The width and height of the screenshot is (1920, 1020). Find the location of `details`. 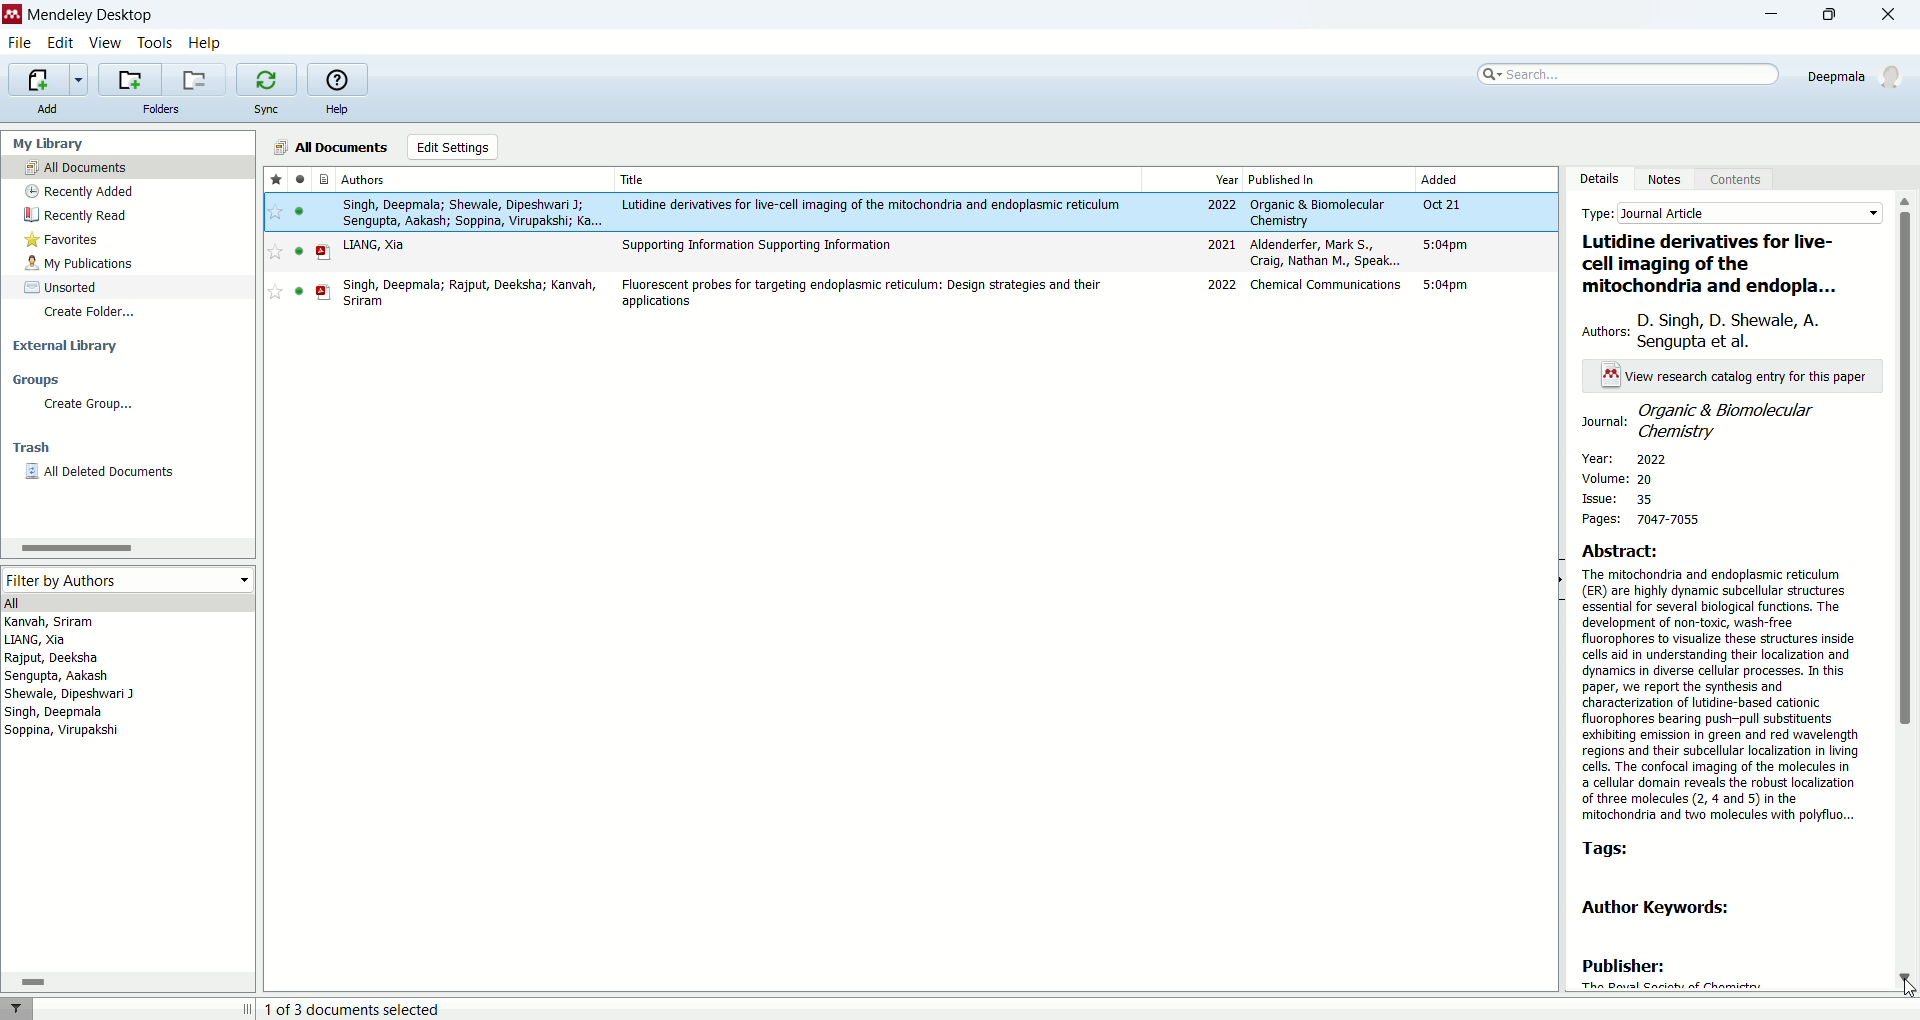

details is located at coordinates (1598, 179).